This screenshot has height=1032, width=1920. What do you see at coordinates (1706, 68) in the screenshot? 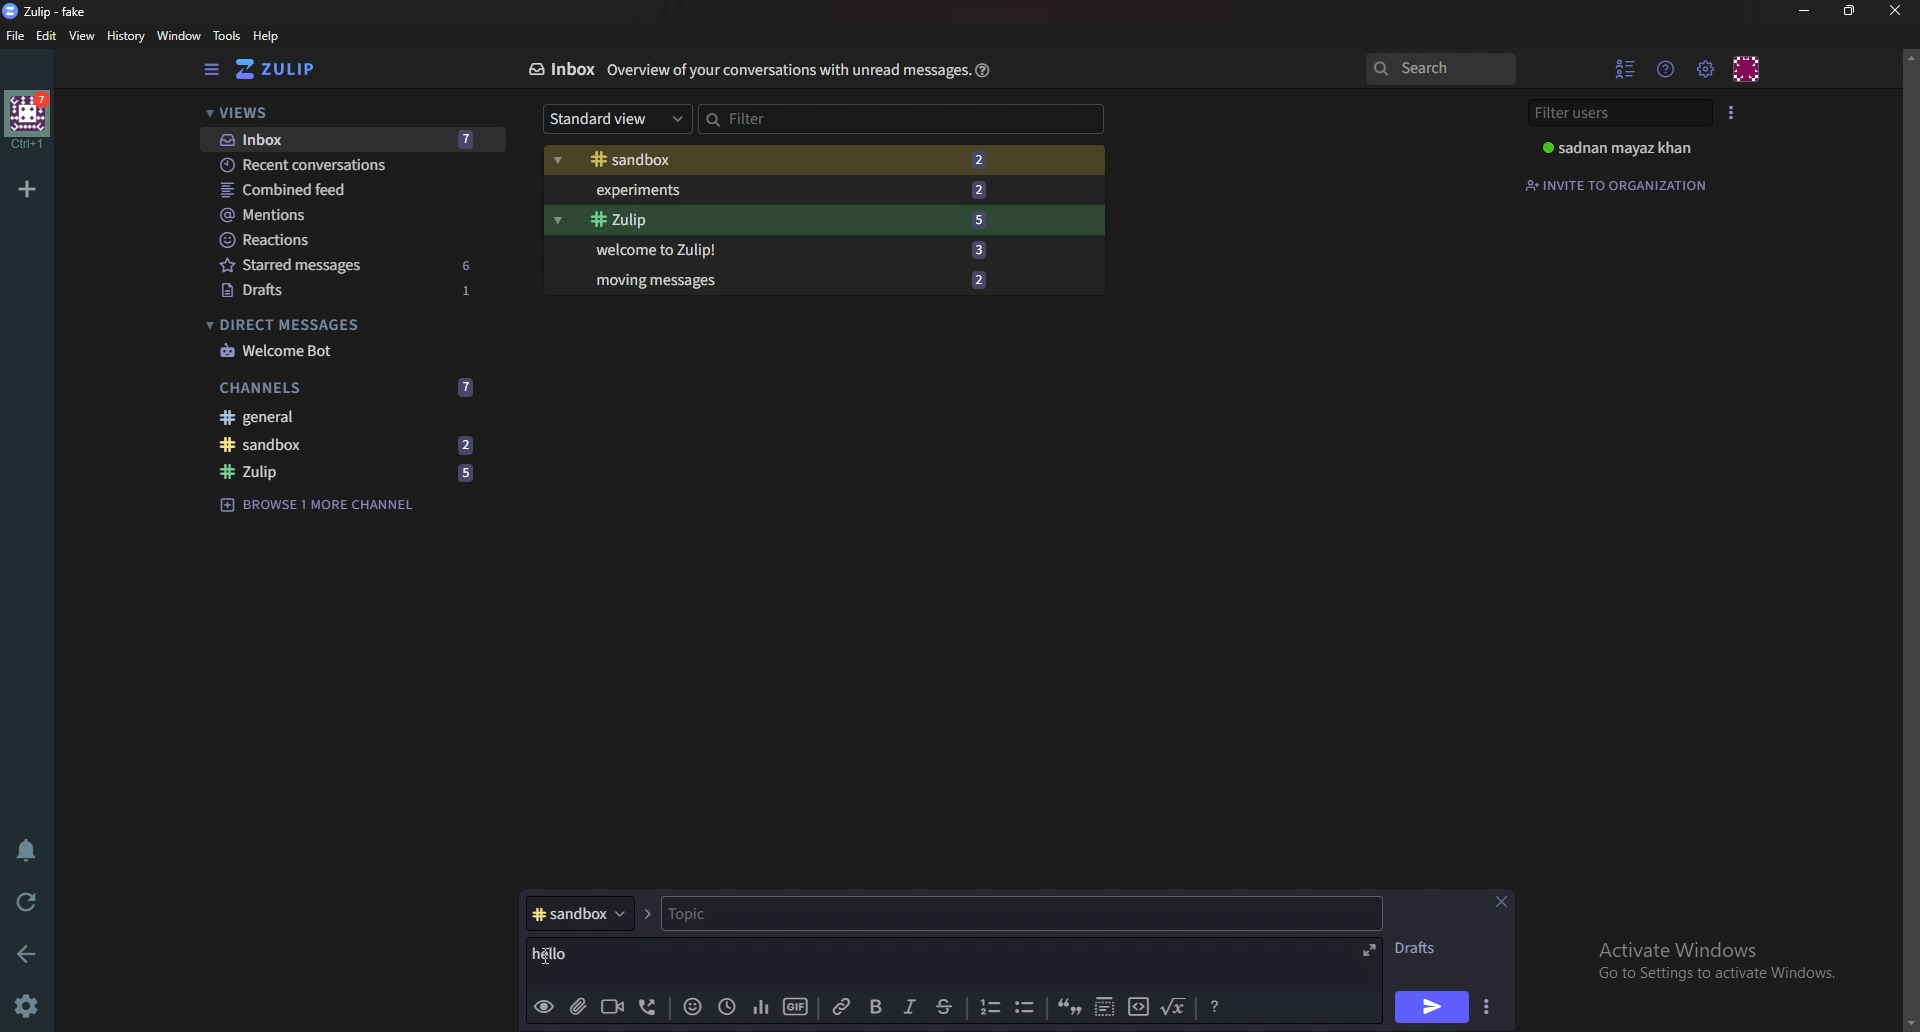
I see `Main menu` at bounding box center [1706, 68].